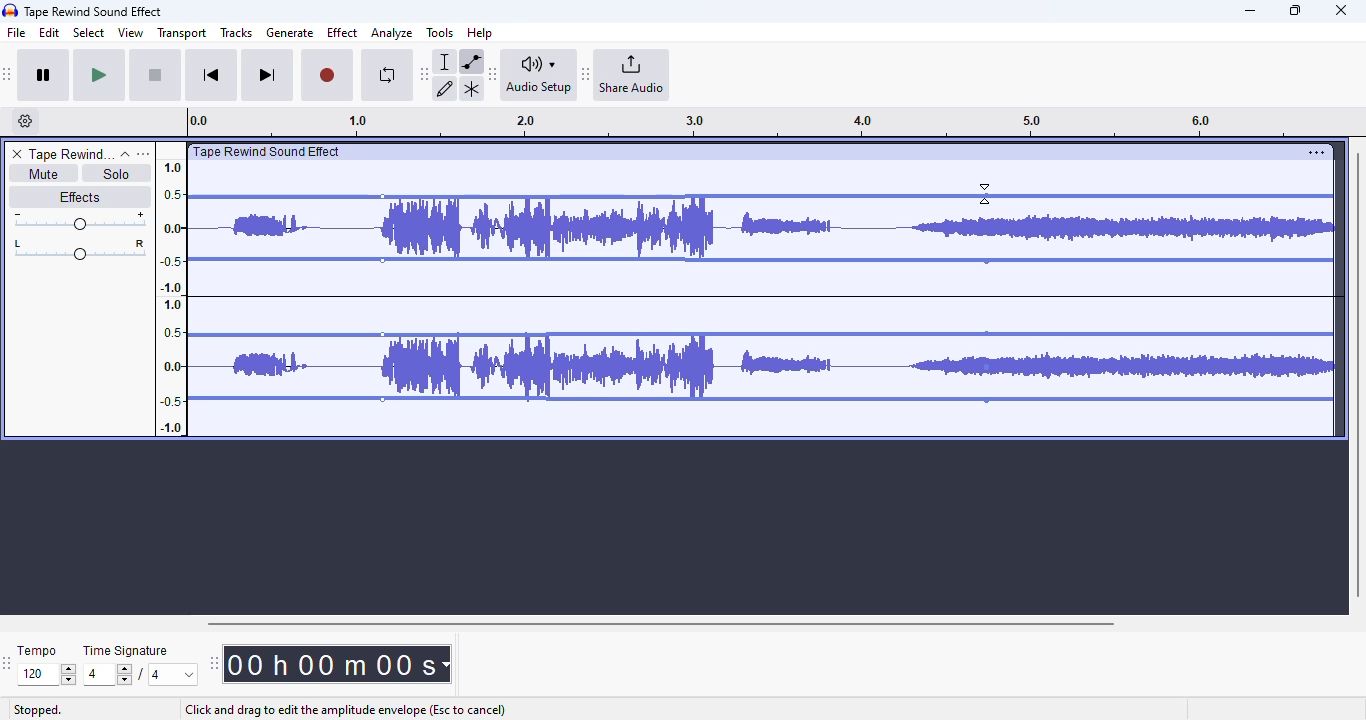 The width and height of the screenshot is (1366, 720). What do you see at coordinates (344, 710) in the screenshot?
I see `click and drag to edit the amplitude envelope (esc to cancel)` at bounding box center [344, 710].